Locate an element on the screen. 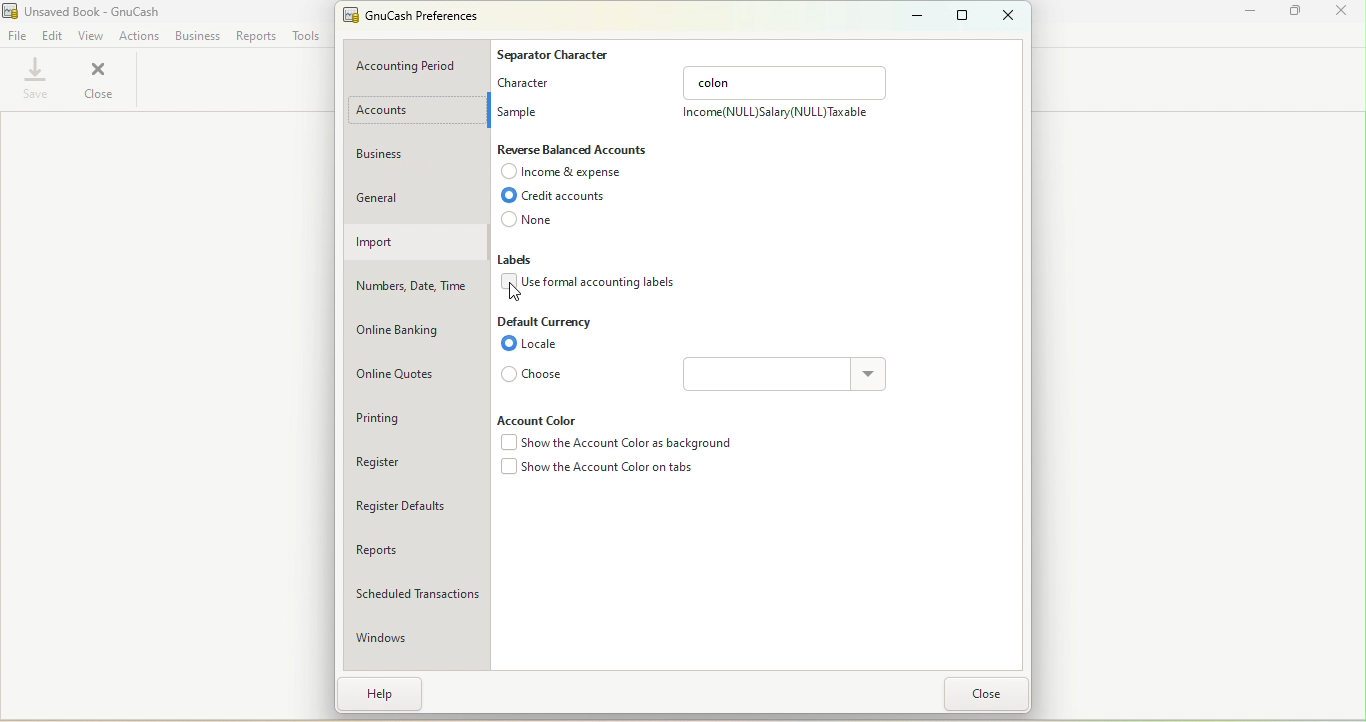 Image resolution: width=1366 pixels, height=722 pixels. Edit is located at coordinates (52, 34).